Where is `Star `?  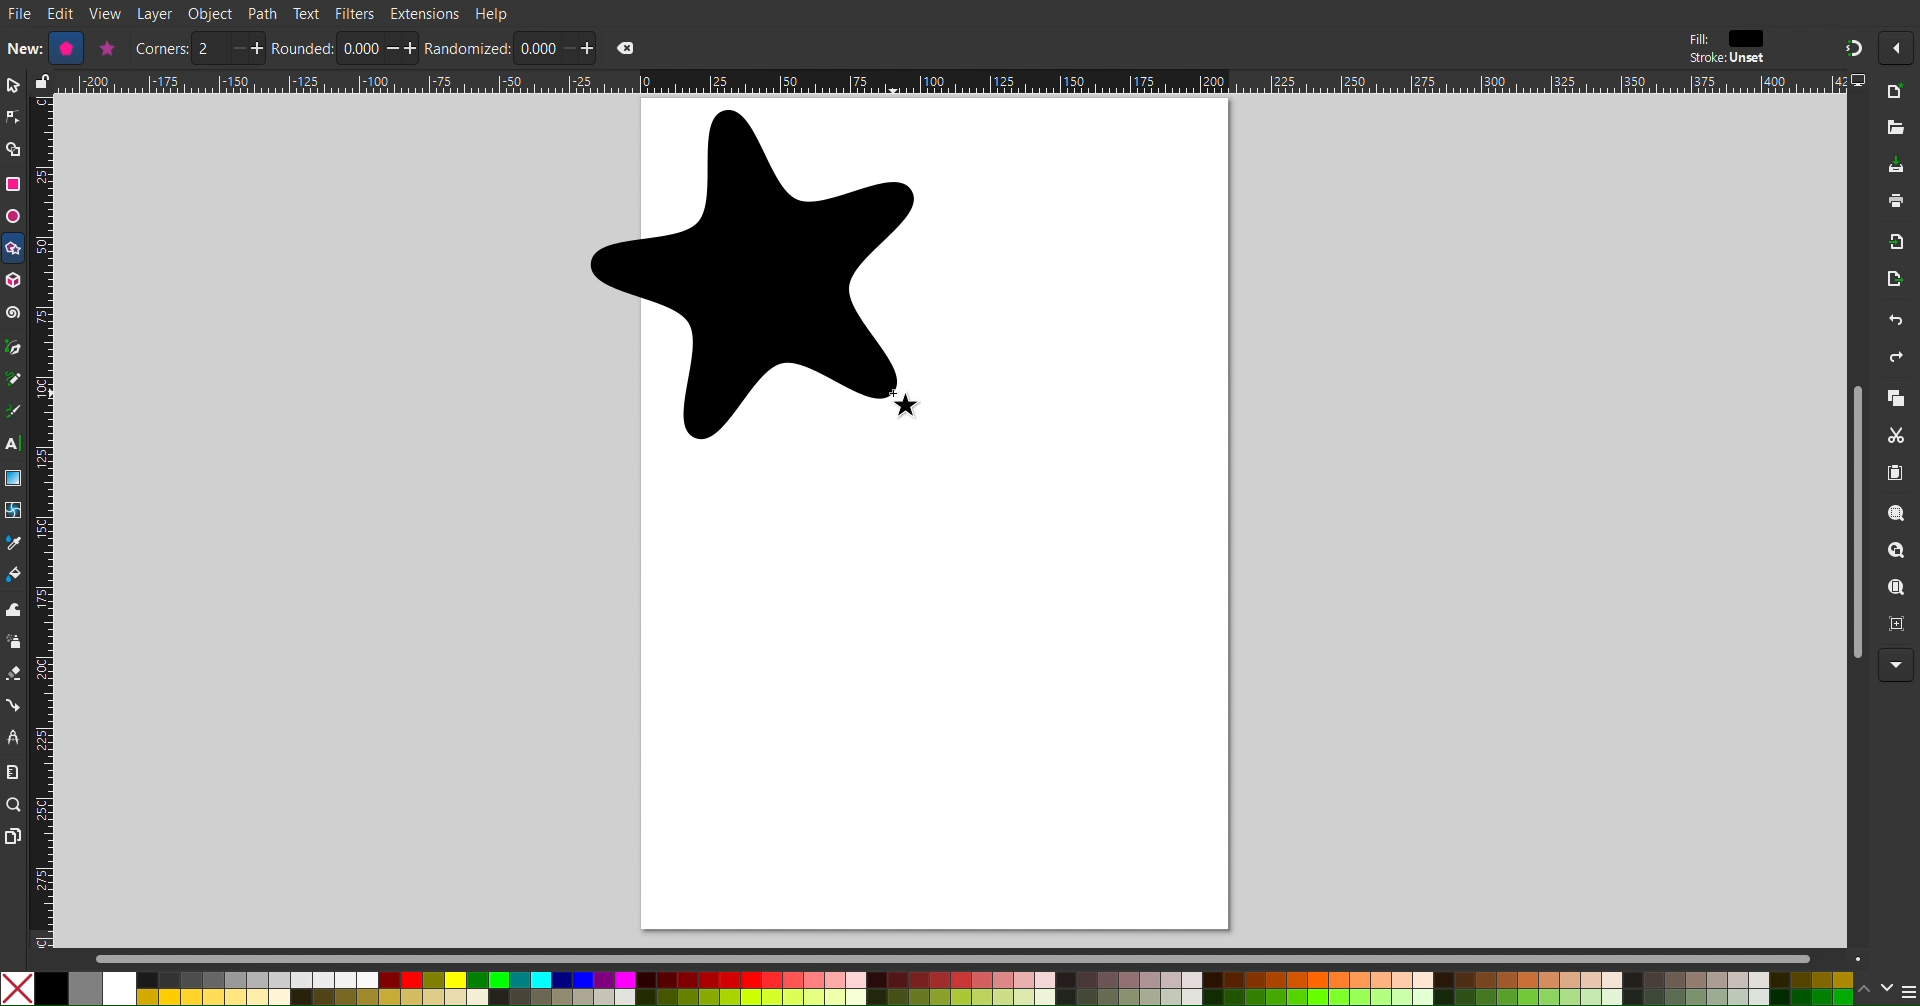 Star  is located at coordinates (754, 276).